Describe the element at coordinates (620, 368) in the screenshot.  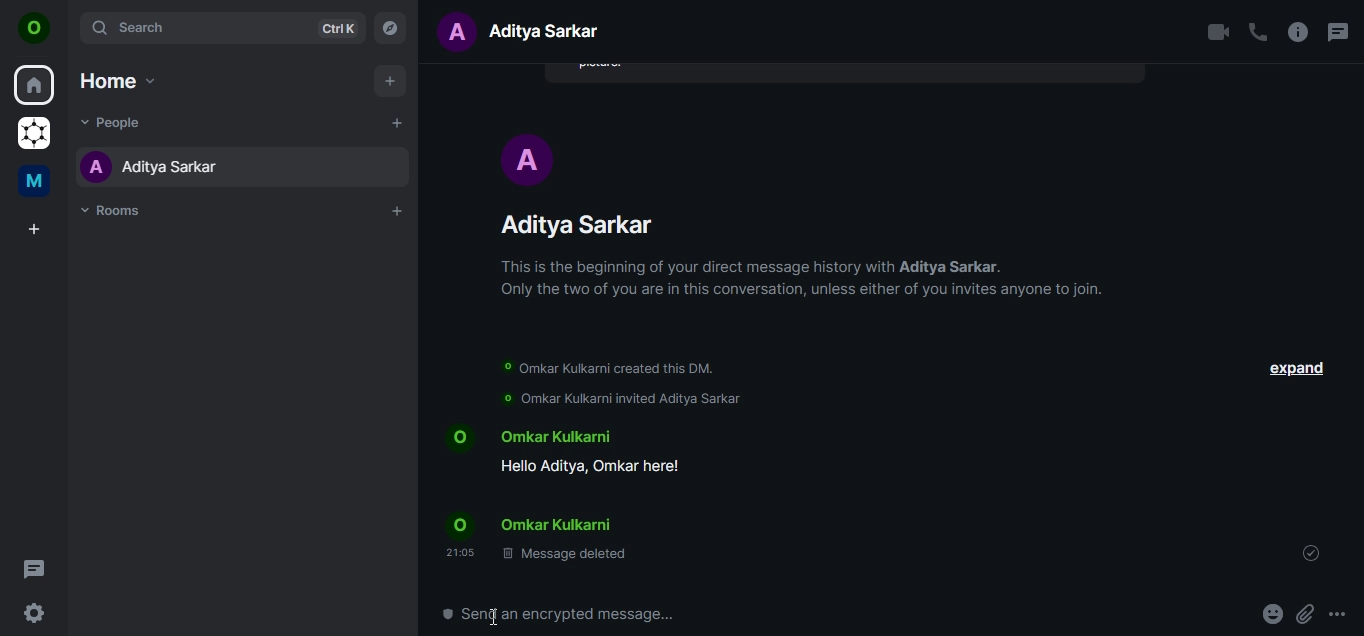
I see `omkar kulkarni created this DM` at that location.